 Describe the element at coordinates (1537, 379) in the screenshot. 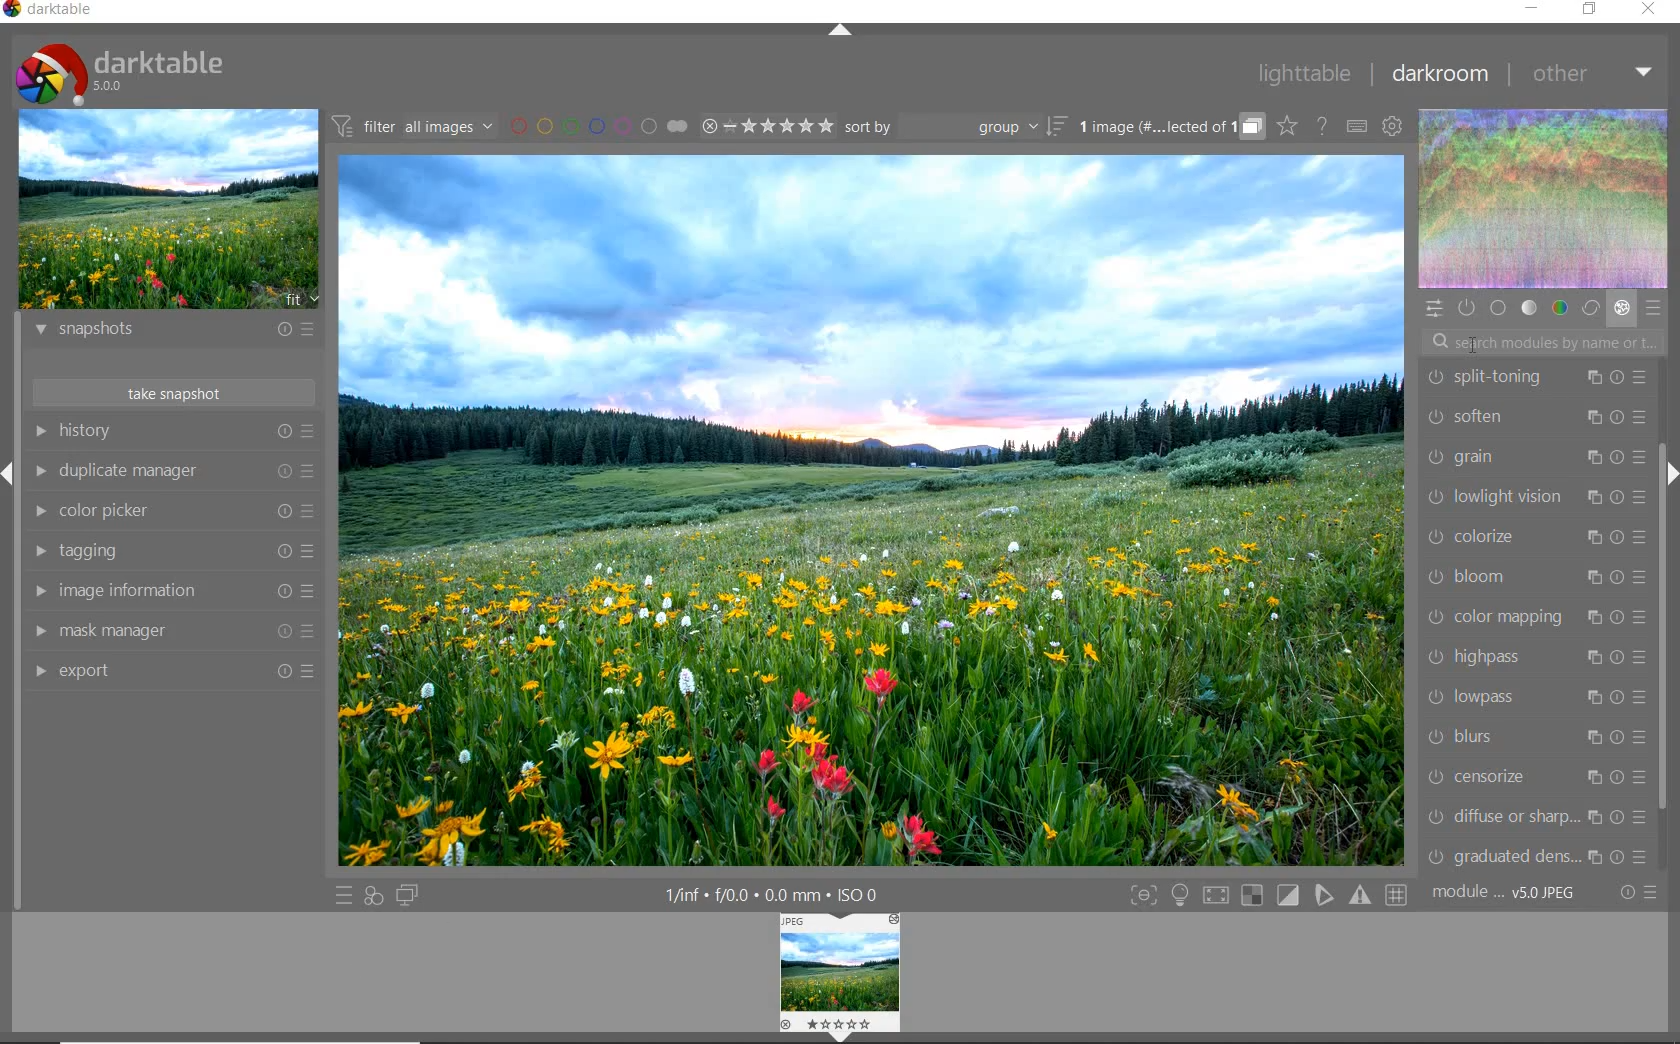

I see `split-toning` at that location.